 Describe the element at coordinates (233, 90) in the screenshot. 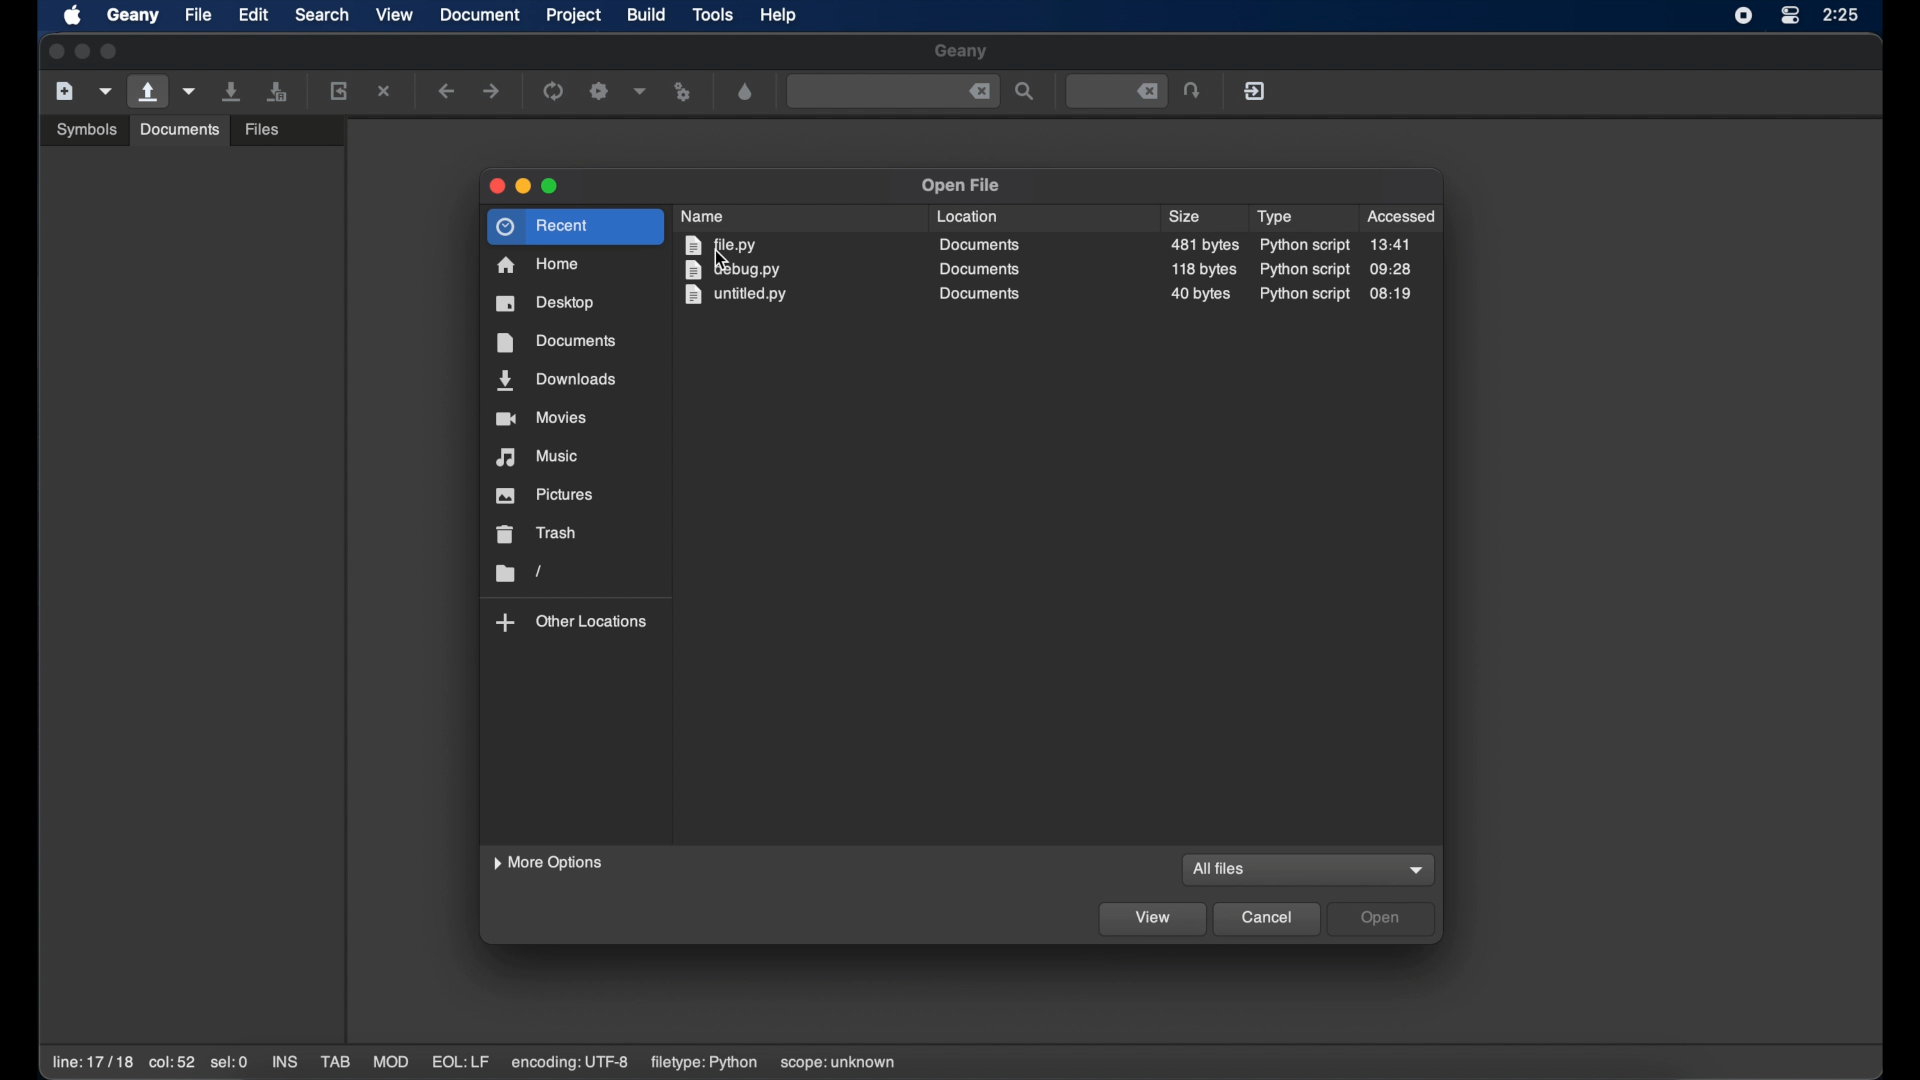

I see `save current file` at that location.